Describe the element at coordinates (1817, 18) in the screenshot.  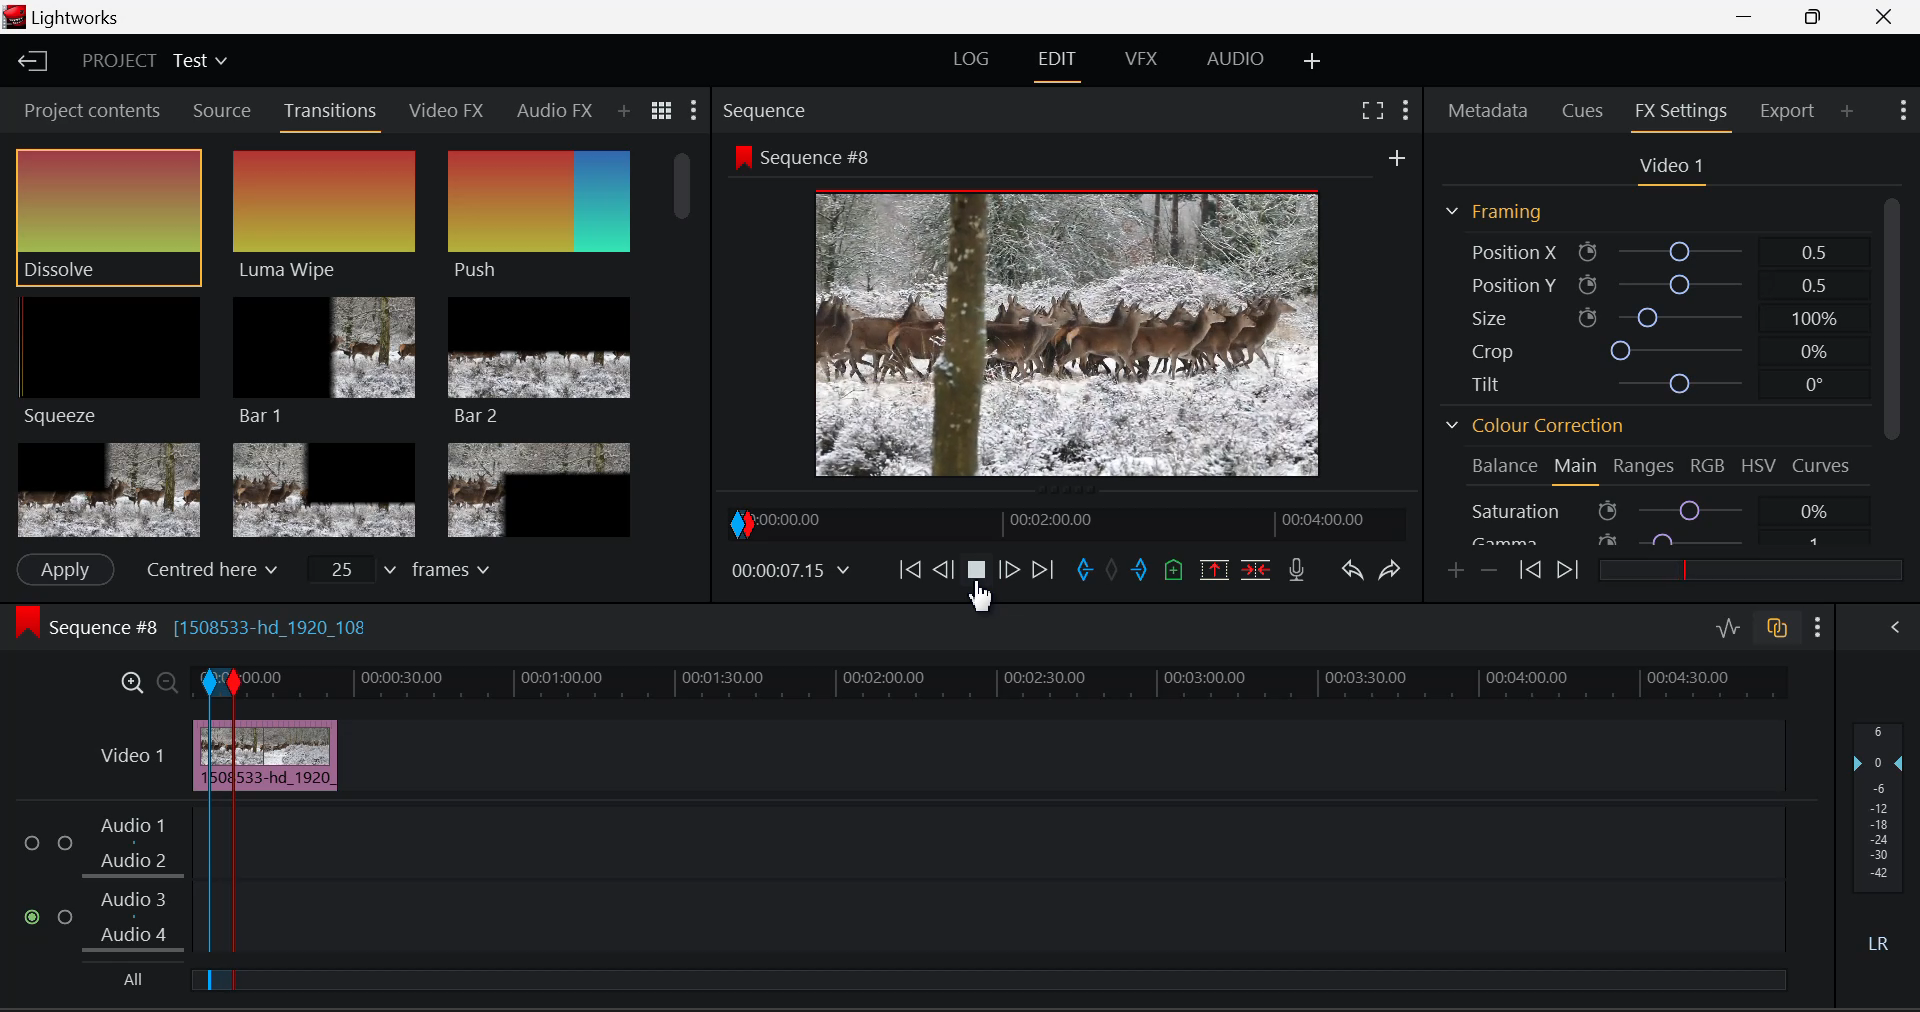
I see `Minimize` at that location.